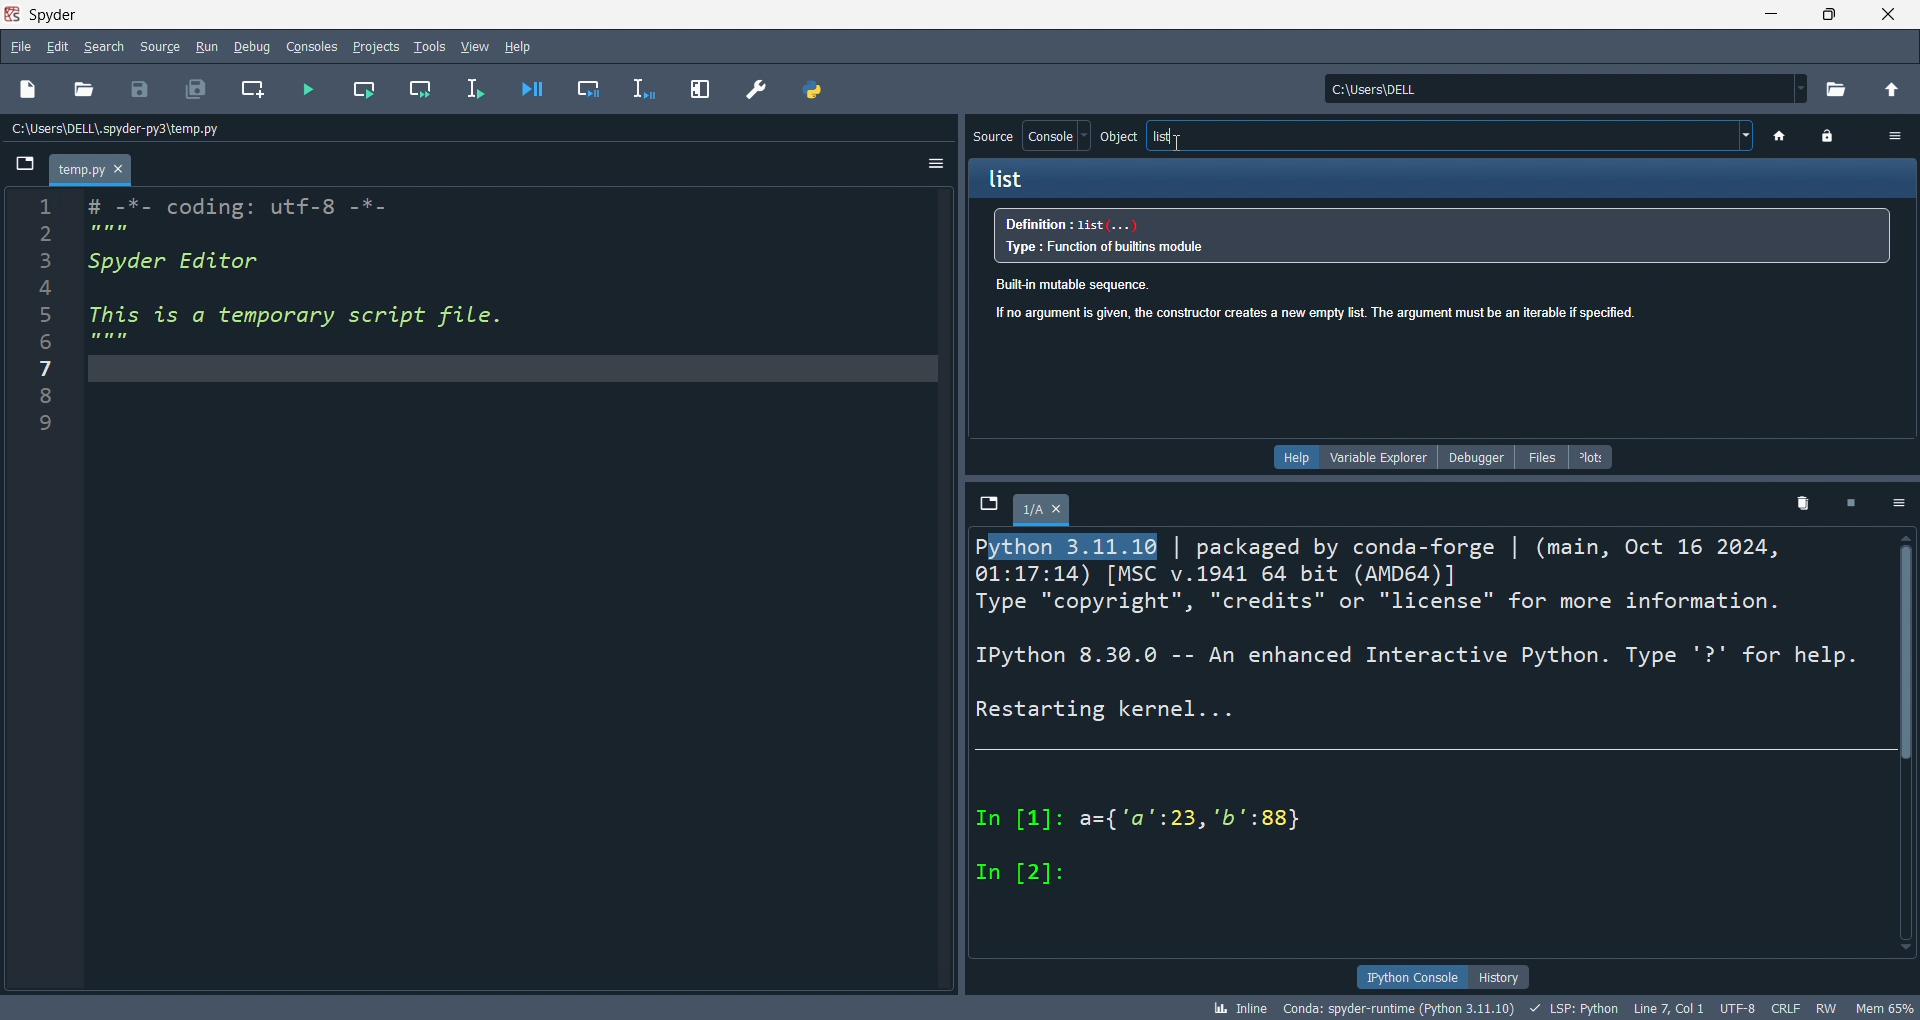 The width and height of the screenshot is (1920, 1020). Describe the element at coordinates (1470, 459) in the screenshot. I see `debugger` at that location.